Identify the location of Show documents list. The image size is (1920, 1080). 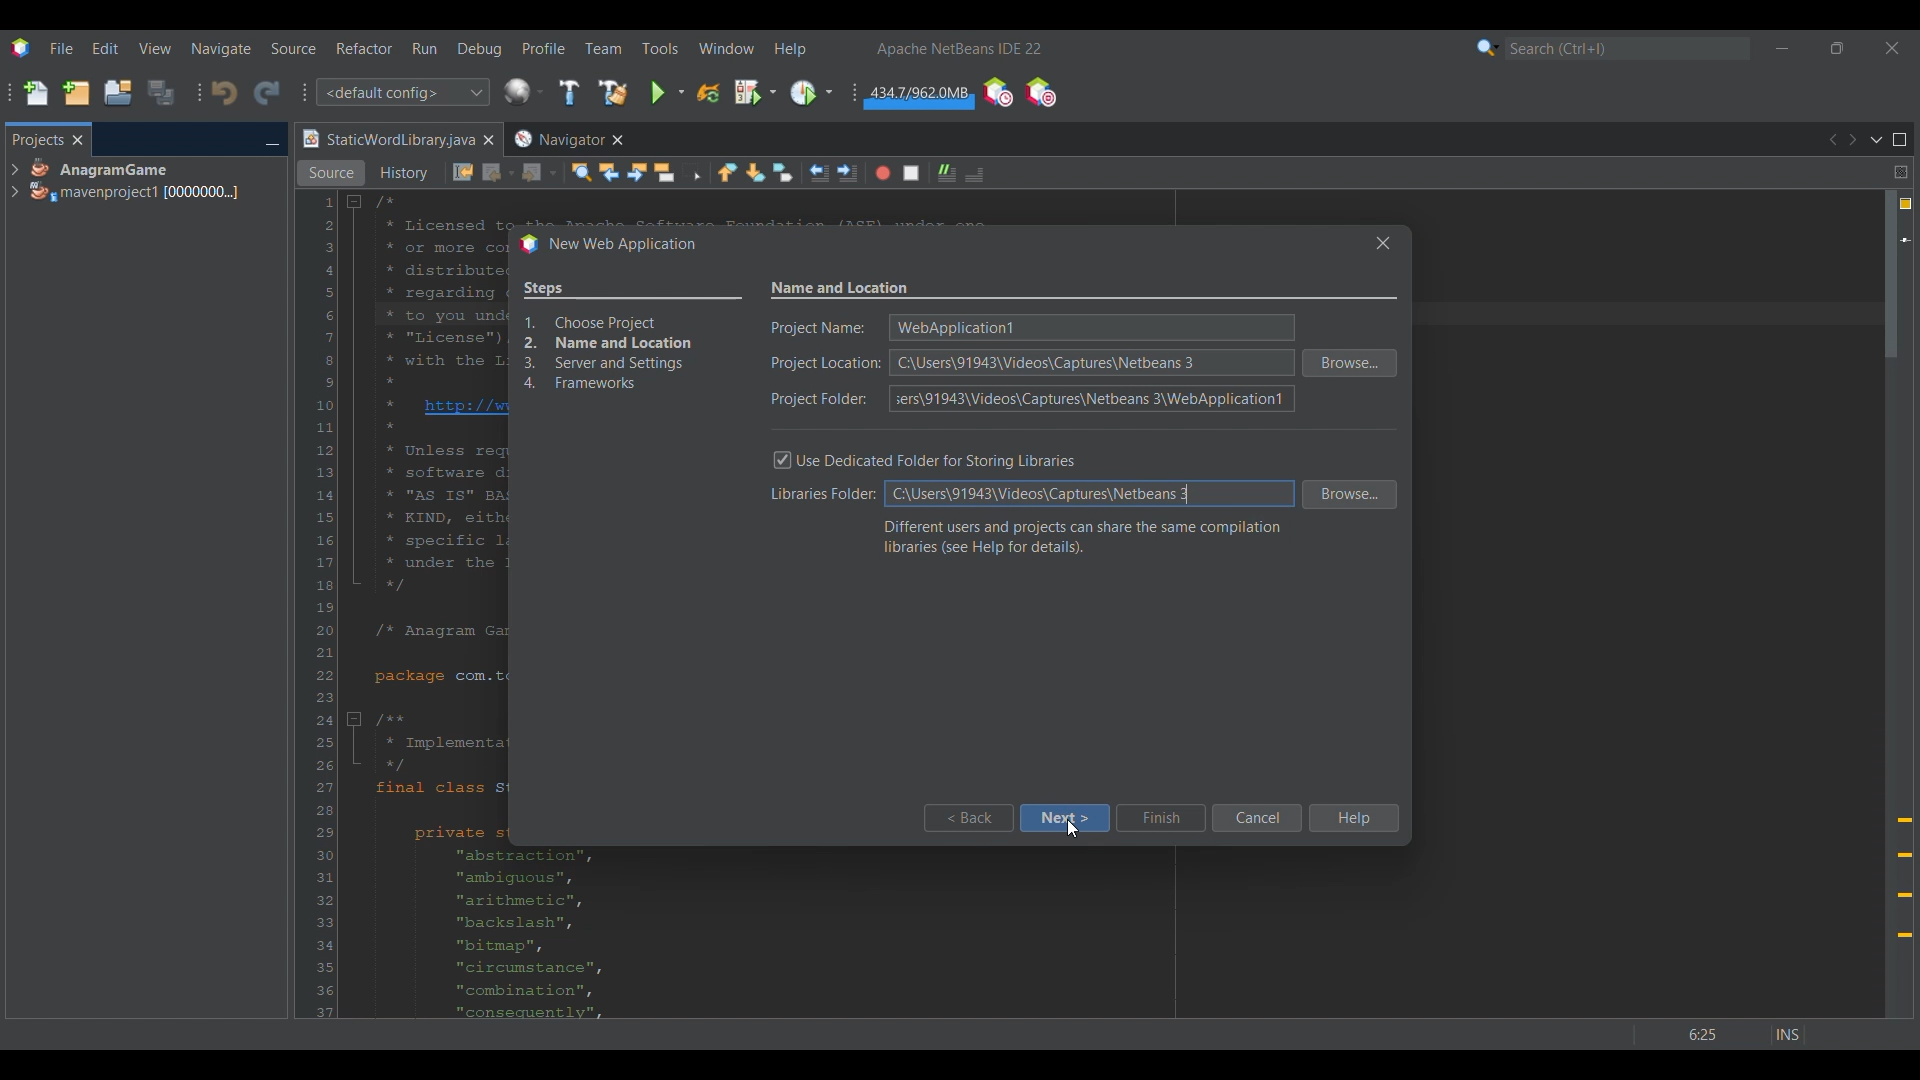
(1876, 139).